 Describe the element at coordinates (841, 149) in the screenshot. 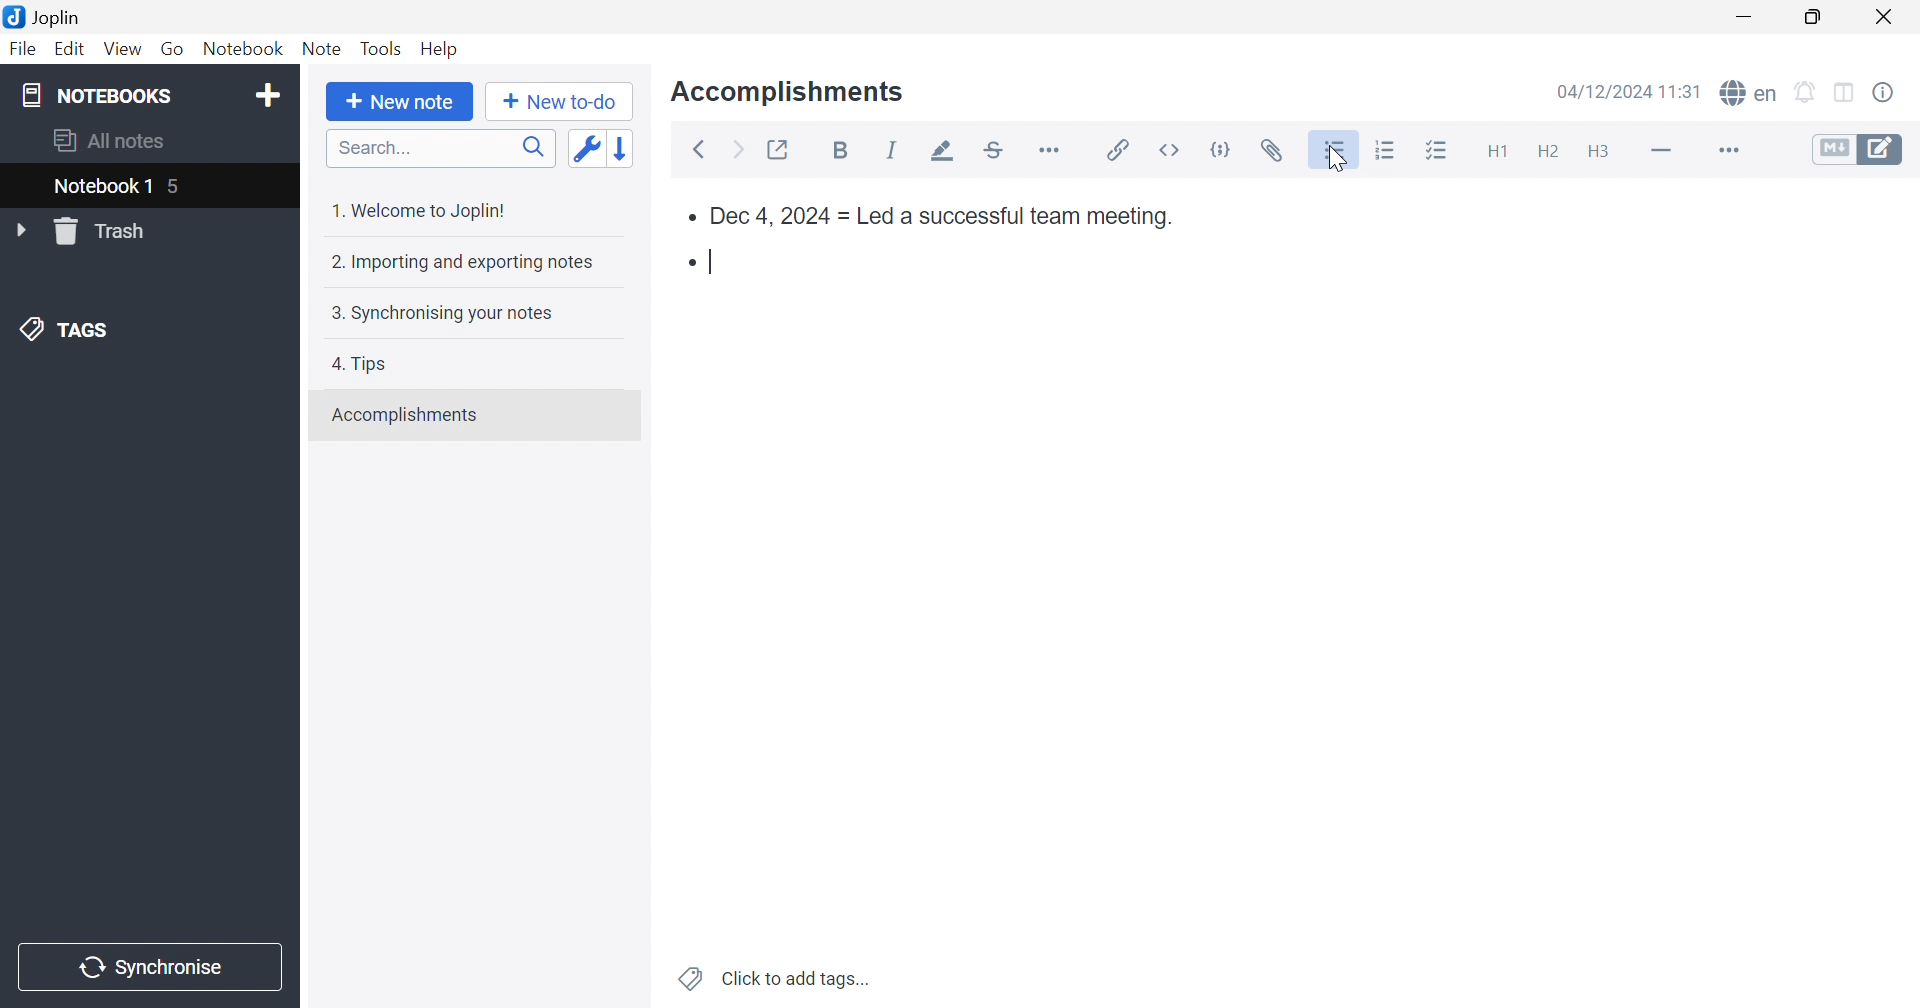

I see `Bold` at that location.